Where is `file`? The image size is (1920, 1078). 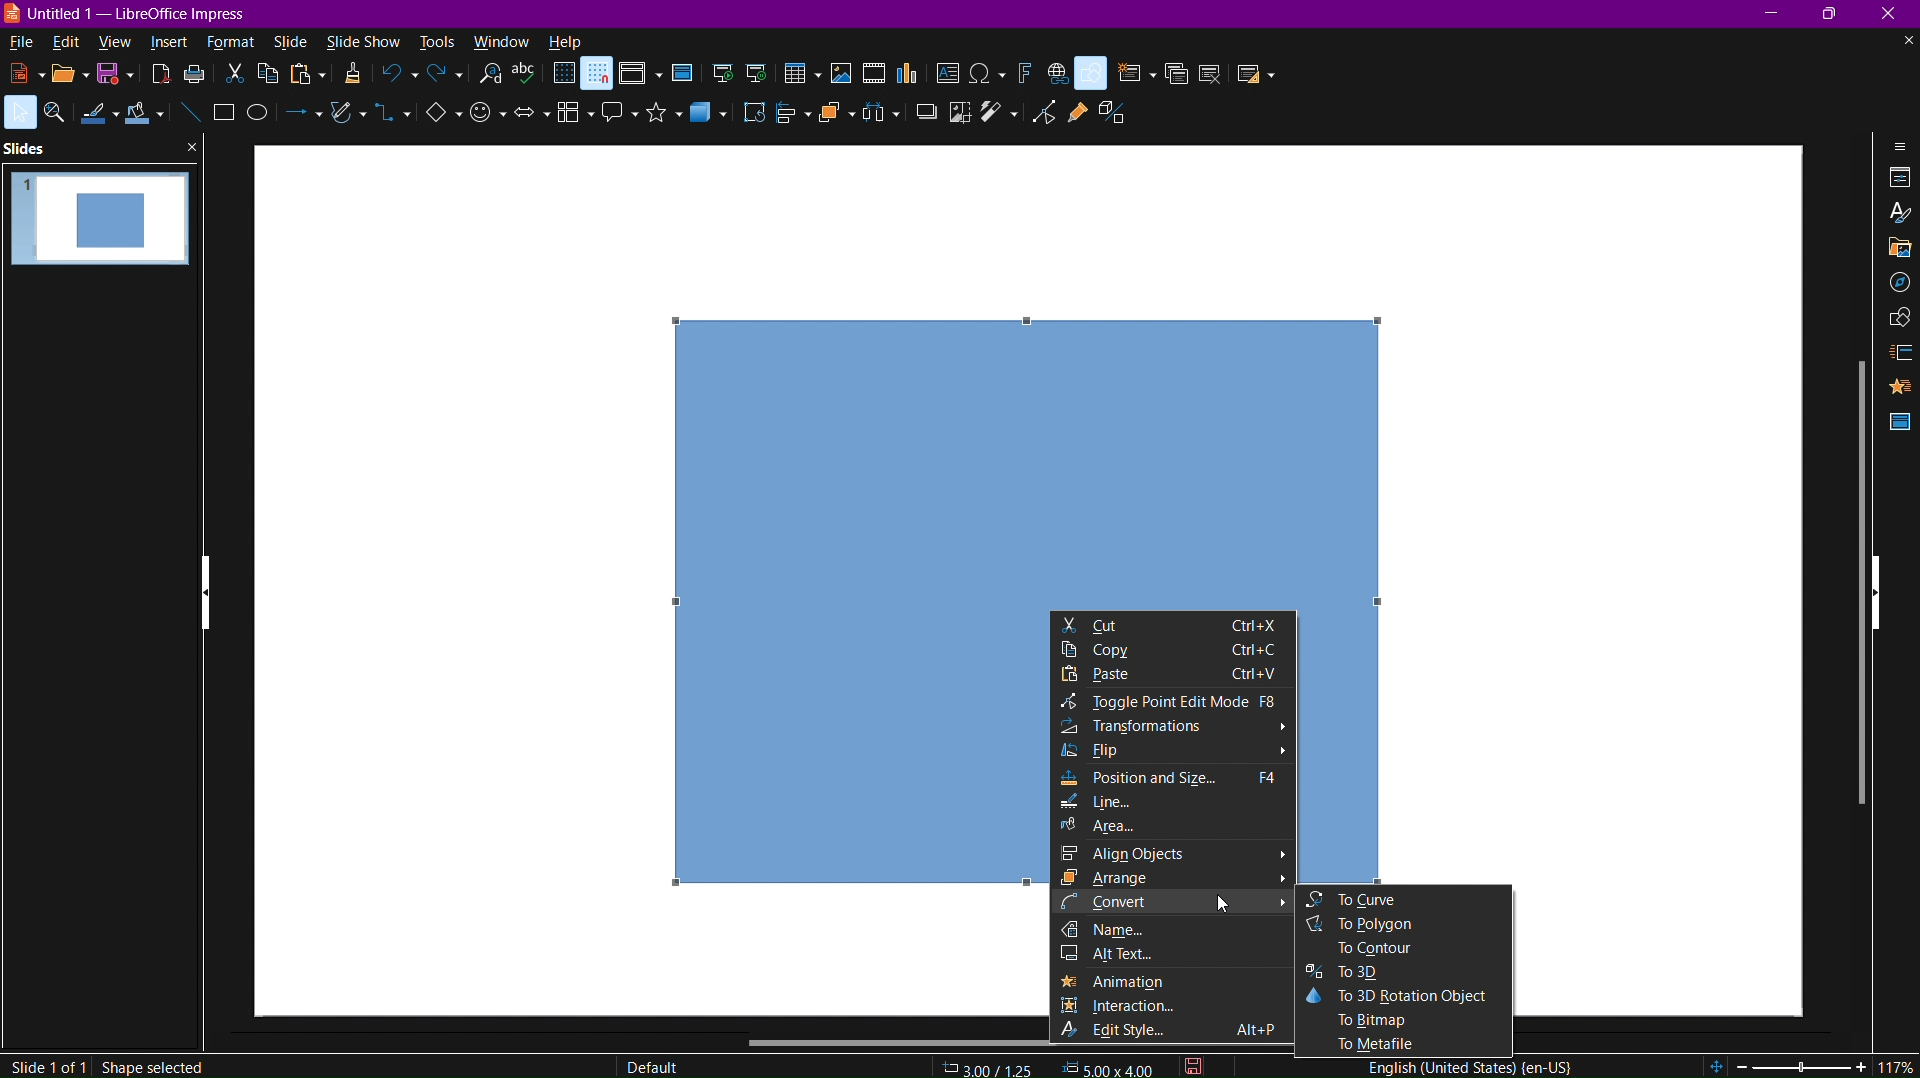
file is located at coordinates (19, 43).